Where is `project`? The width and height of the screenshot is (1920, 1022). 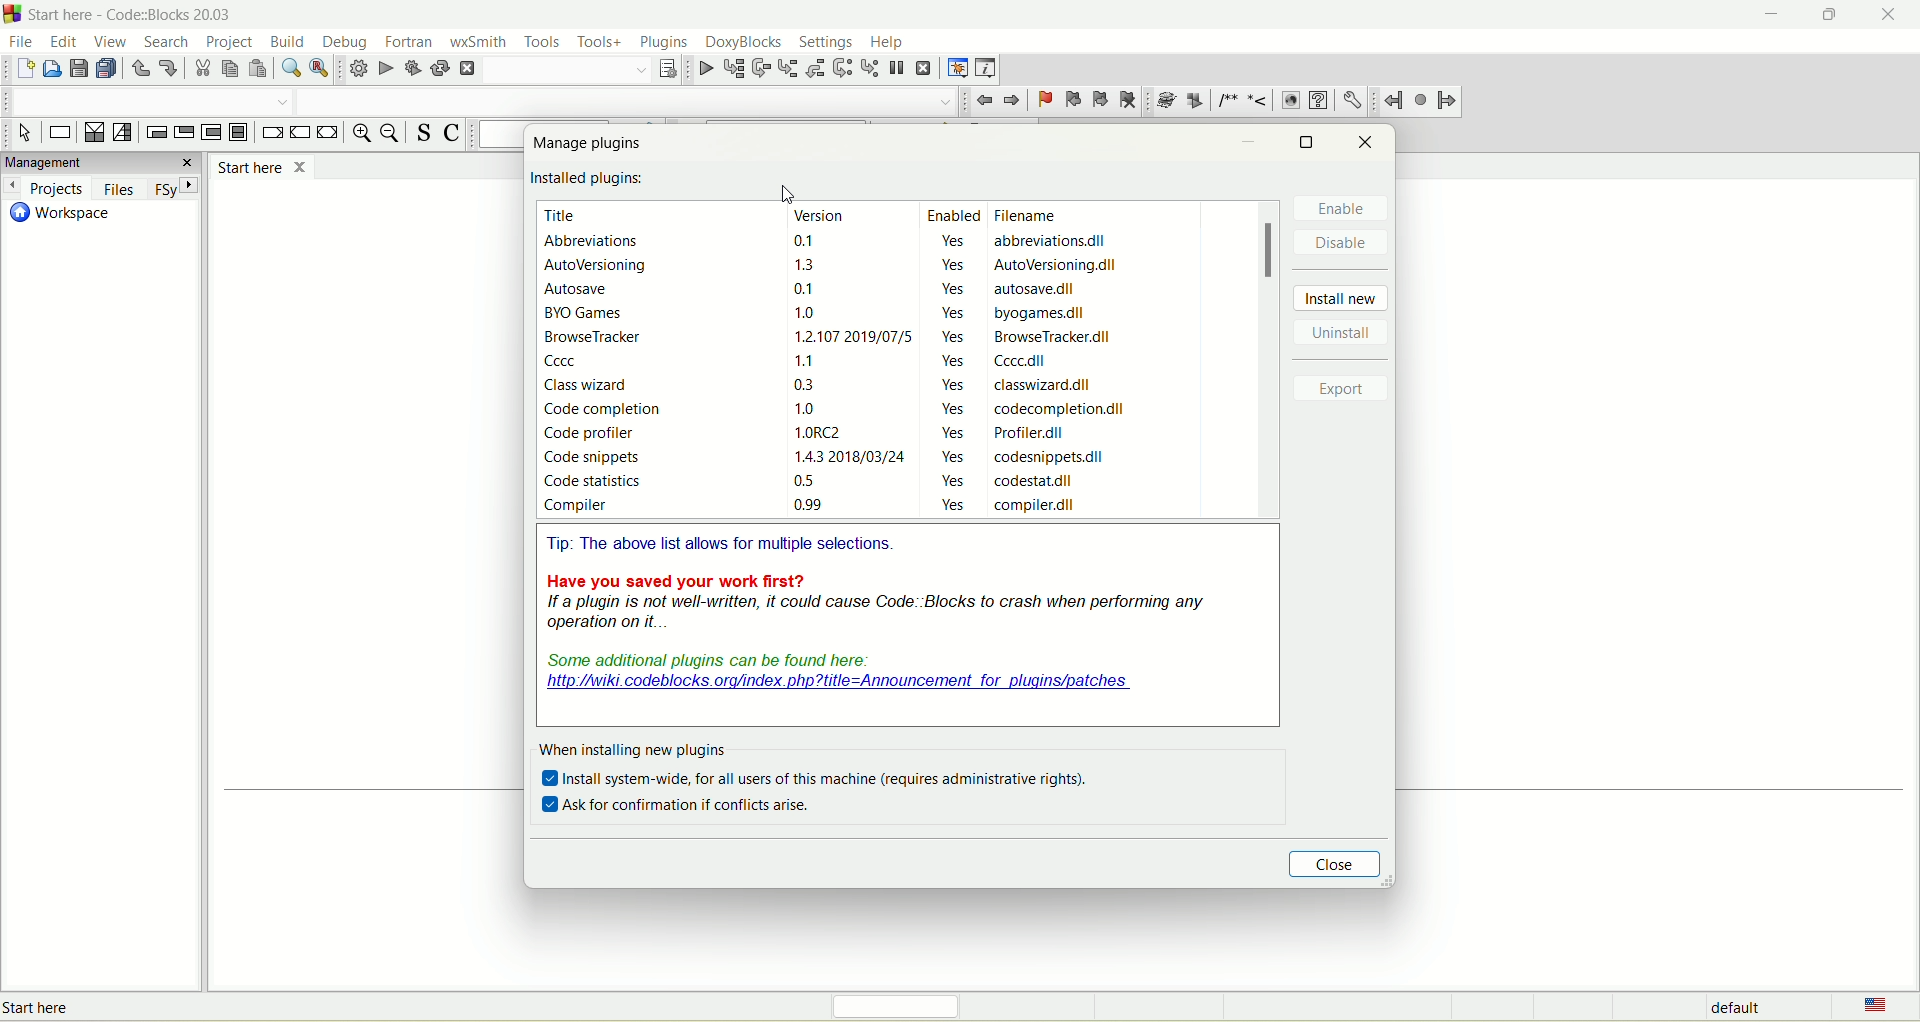 project is located at coordinates (231, 41).